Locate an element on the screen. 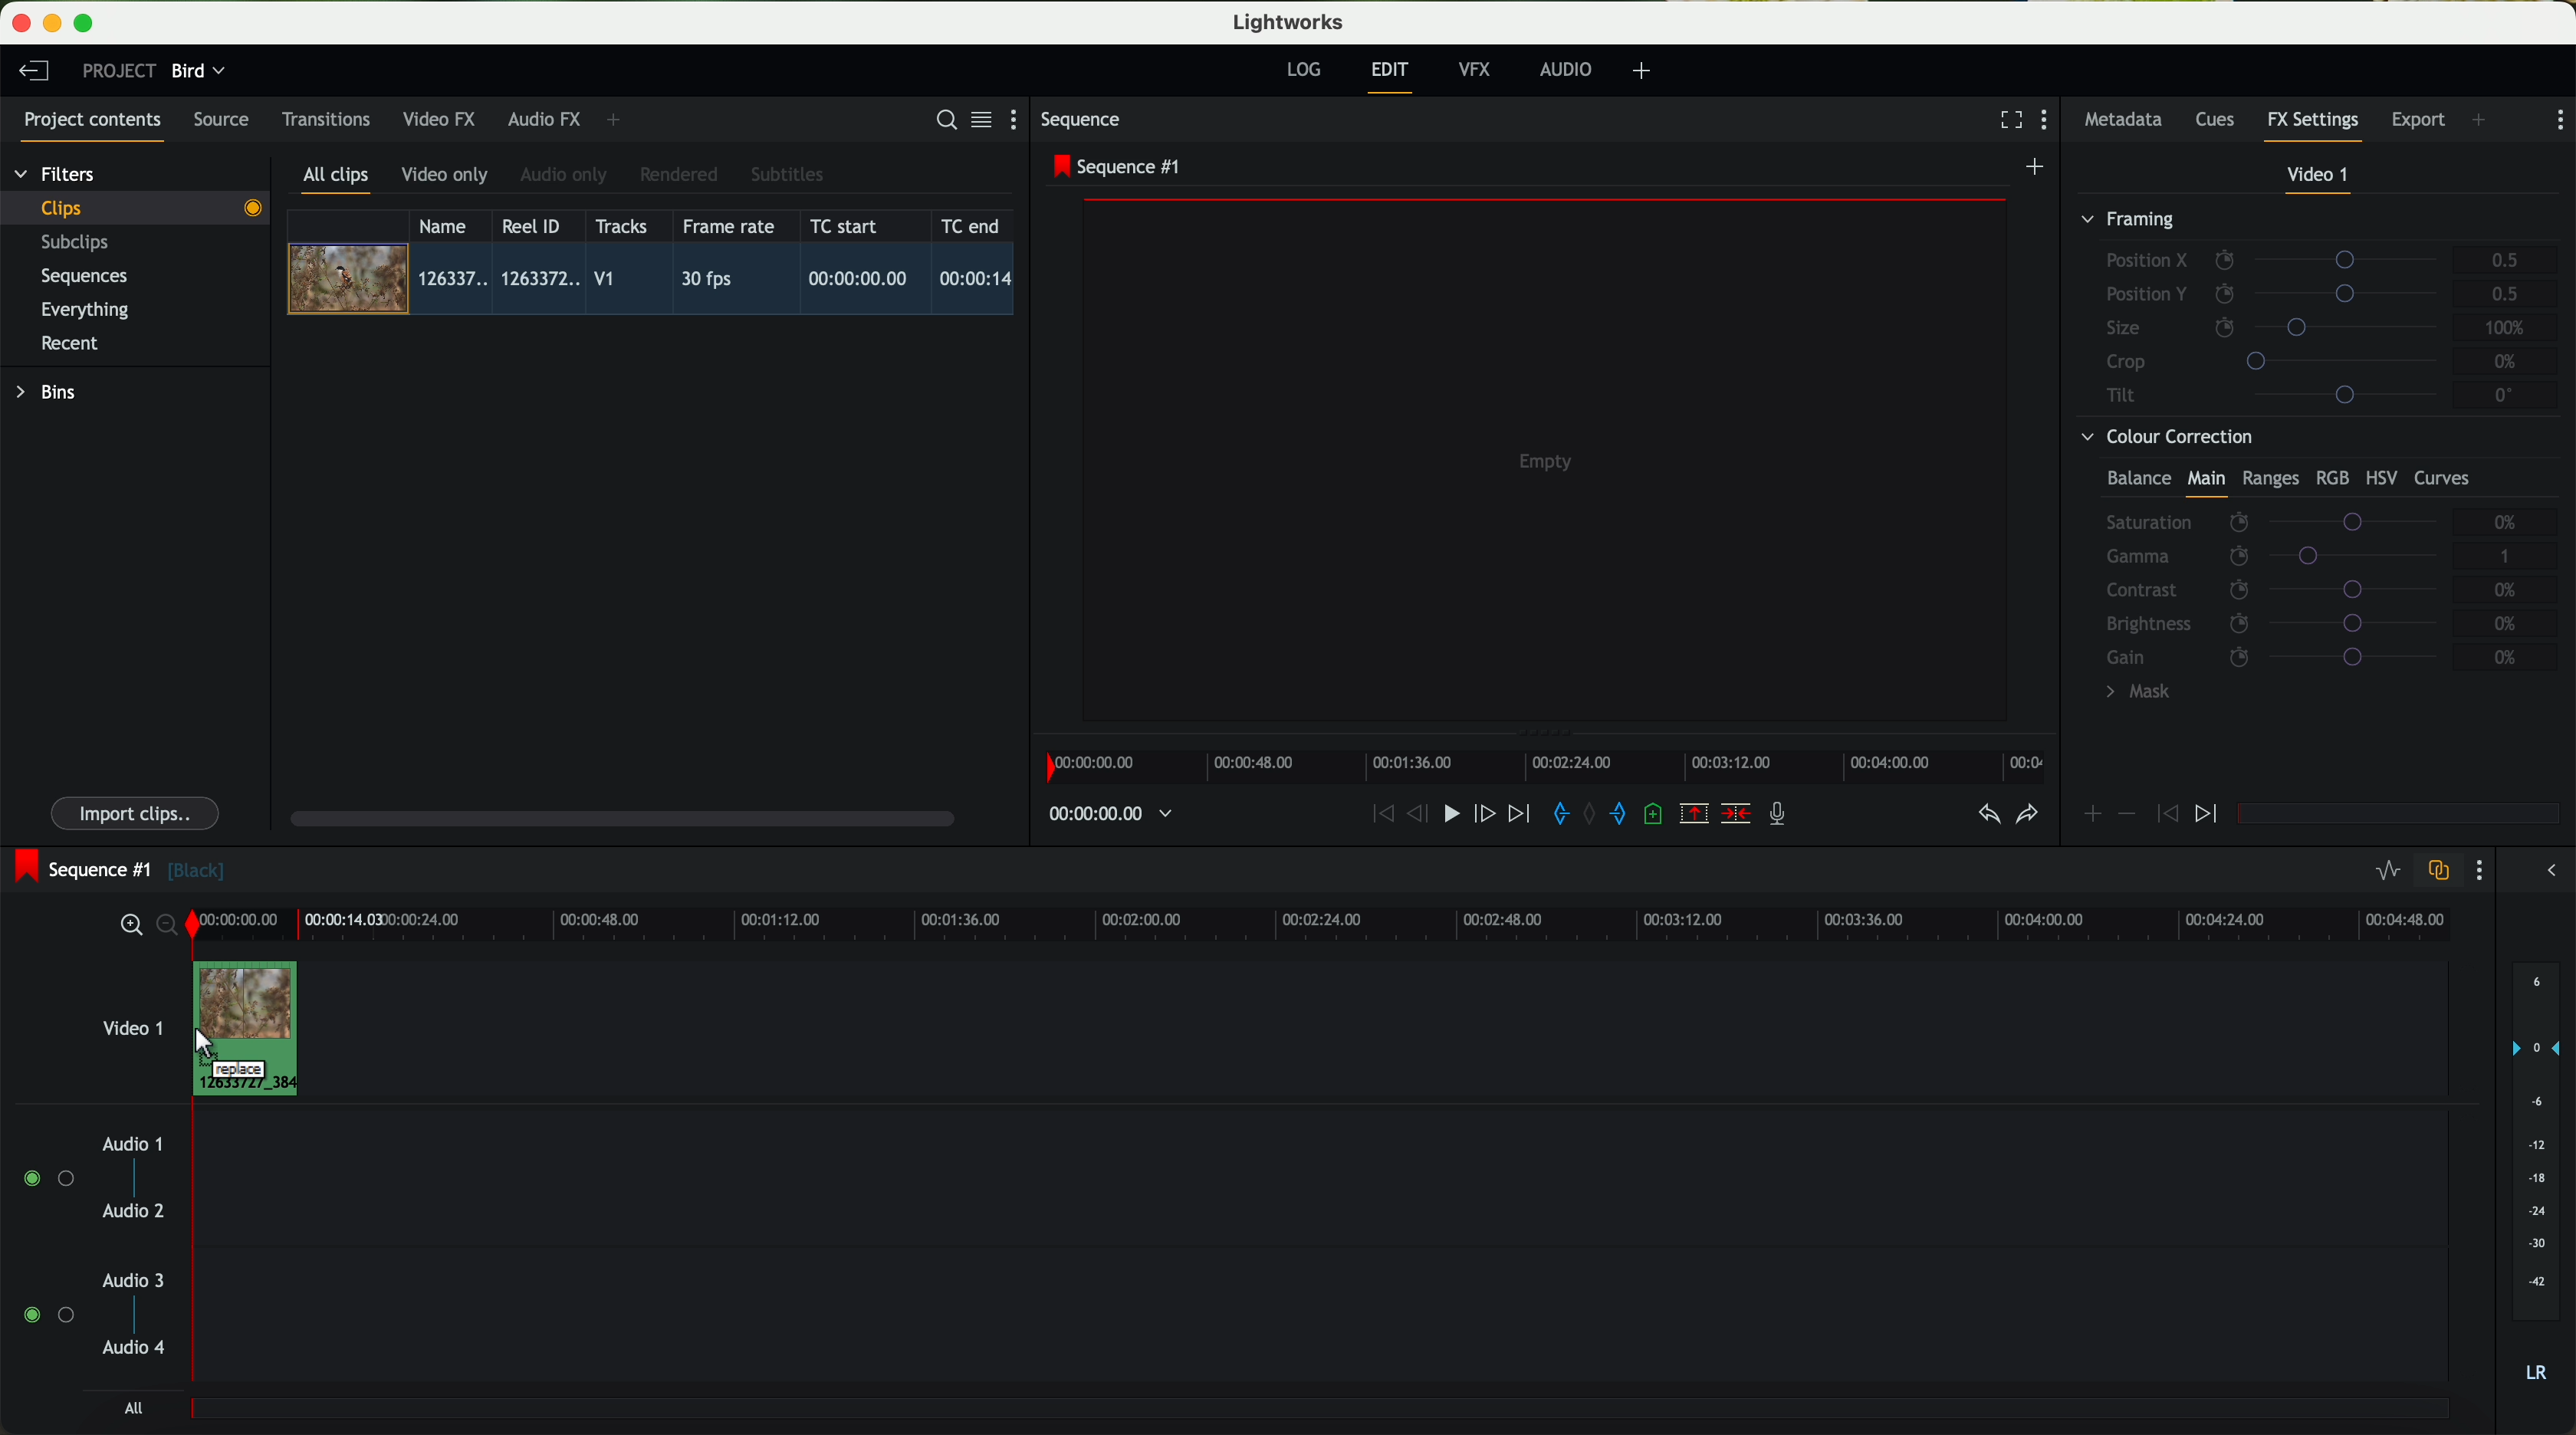 This screenshot has height=1435, width=2576. 1 is located at coordinates (2506, 558).